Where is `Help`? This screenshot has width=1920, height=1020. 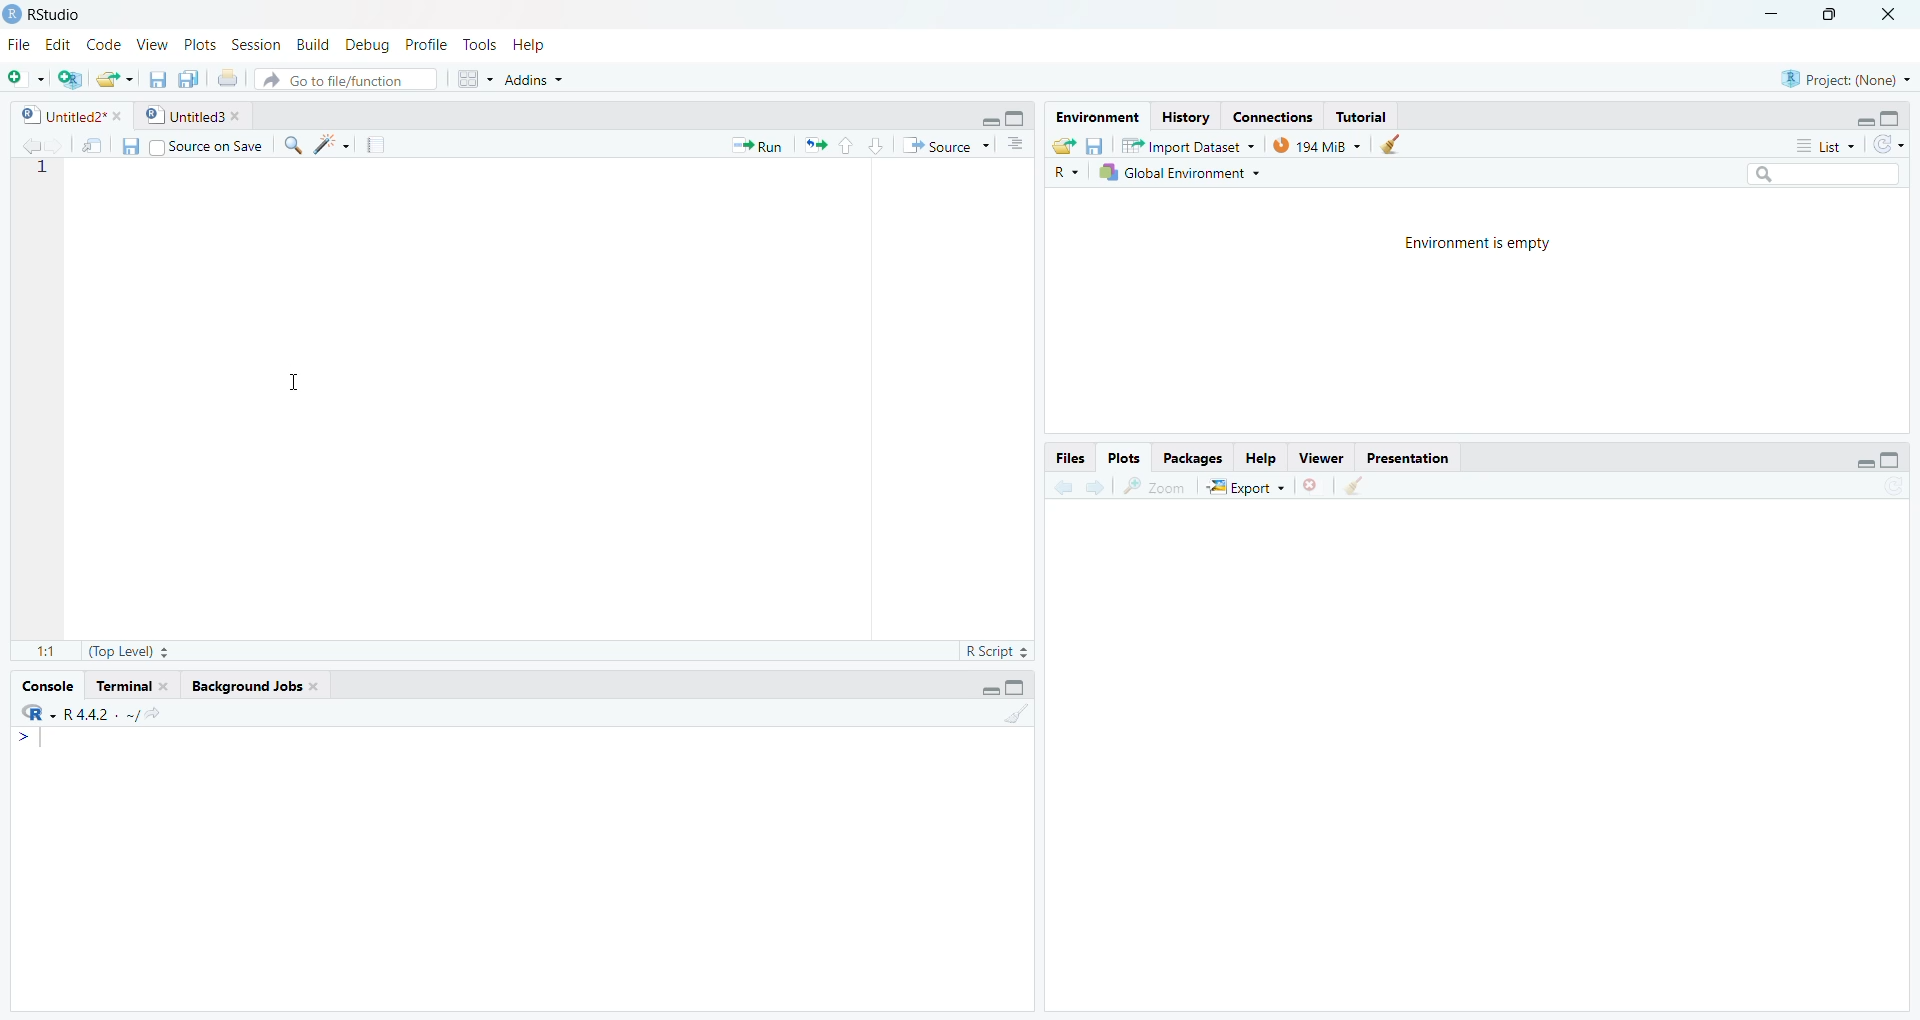 Help is located at coordinates (528, 45).